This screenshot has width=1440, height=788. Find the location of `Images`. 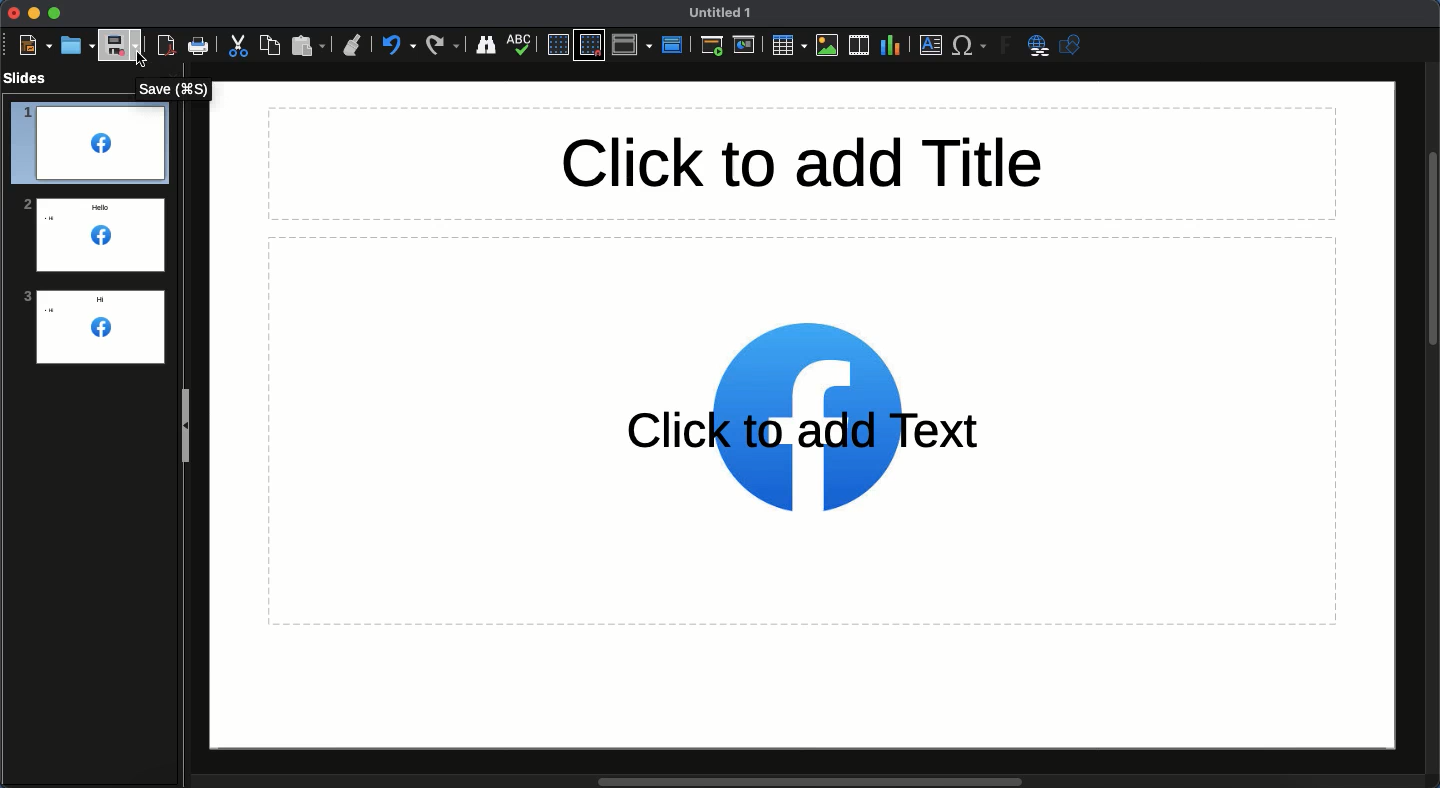

Images is located at coordinates (826, 49).